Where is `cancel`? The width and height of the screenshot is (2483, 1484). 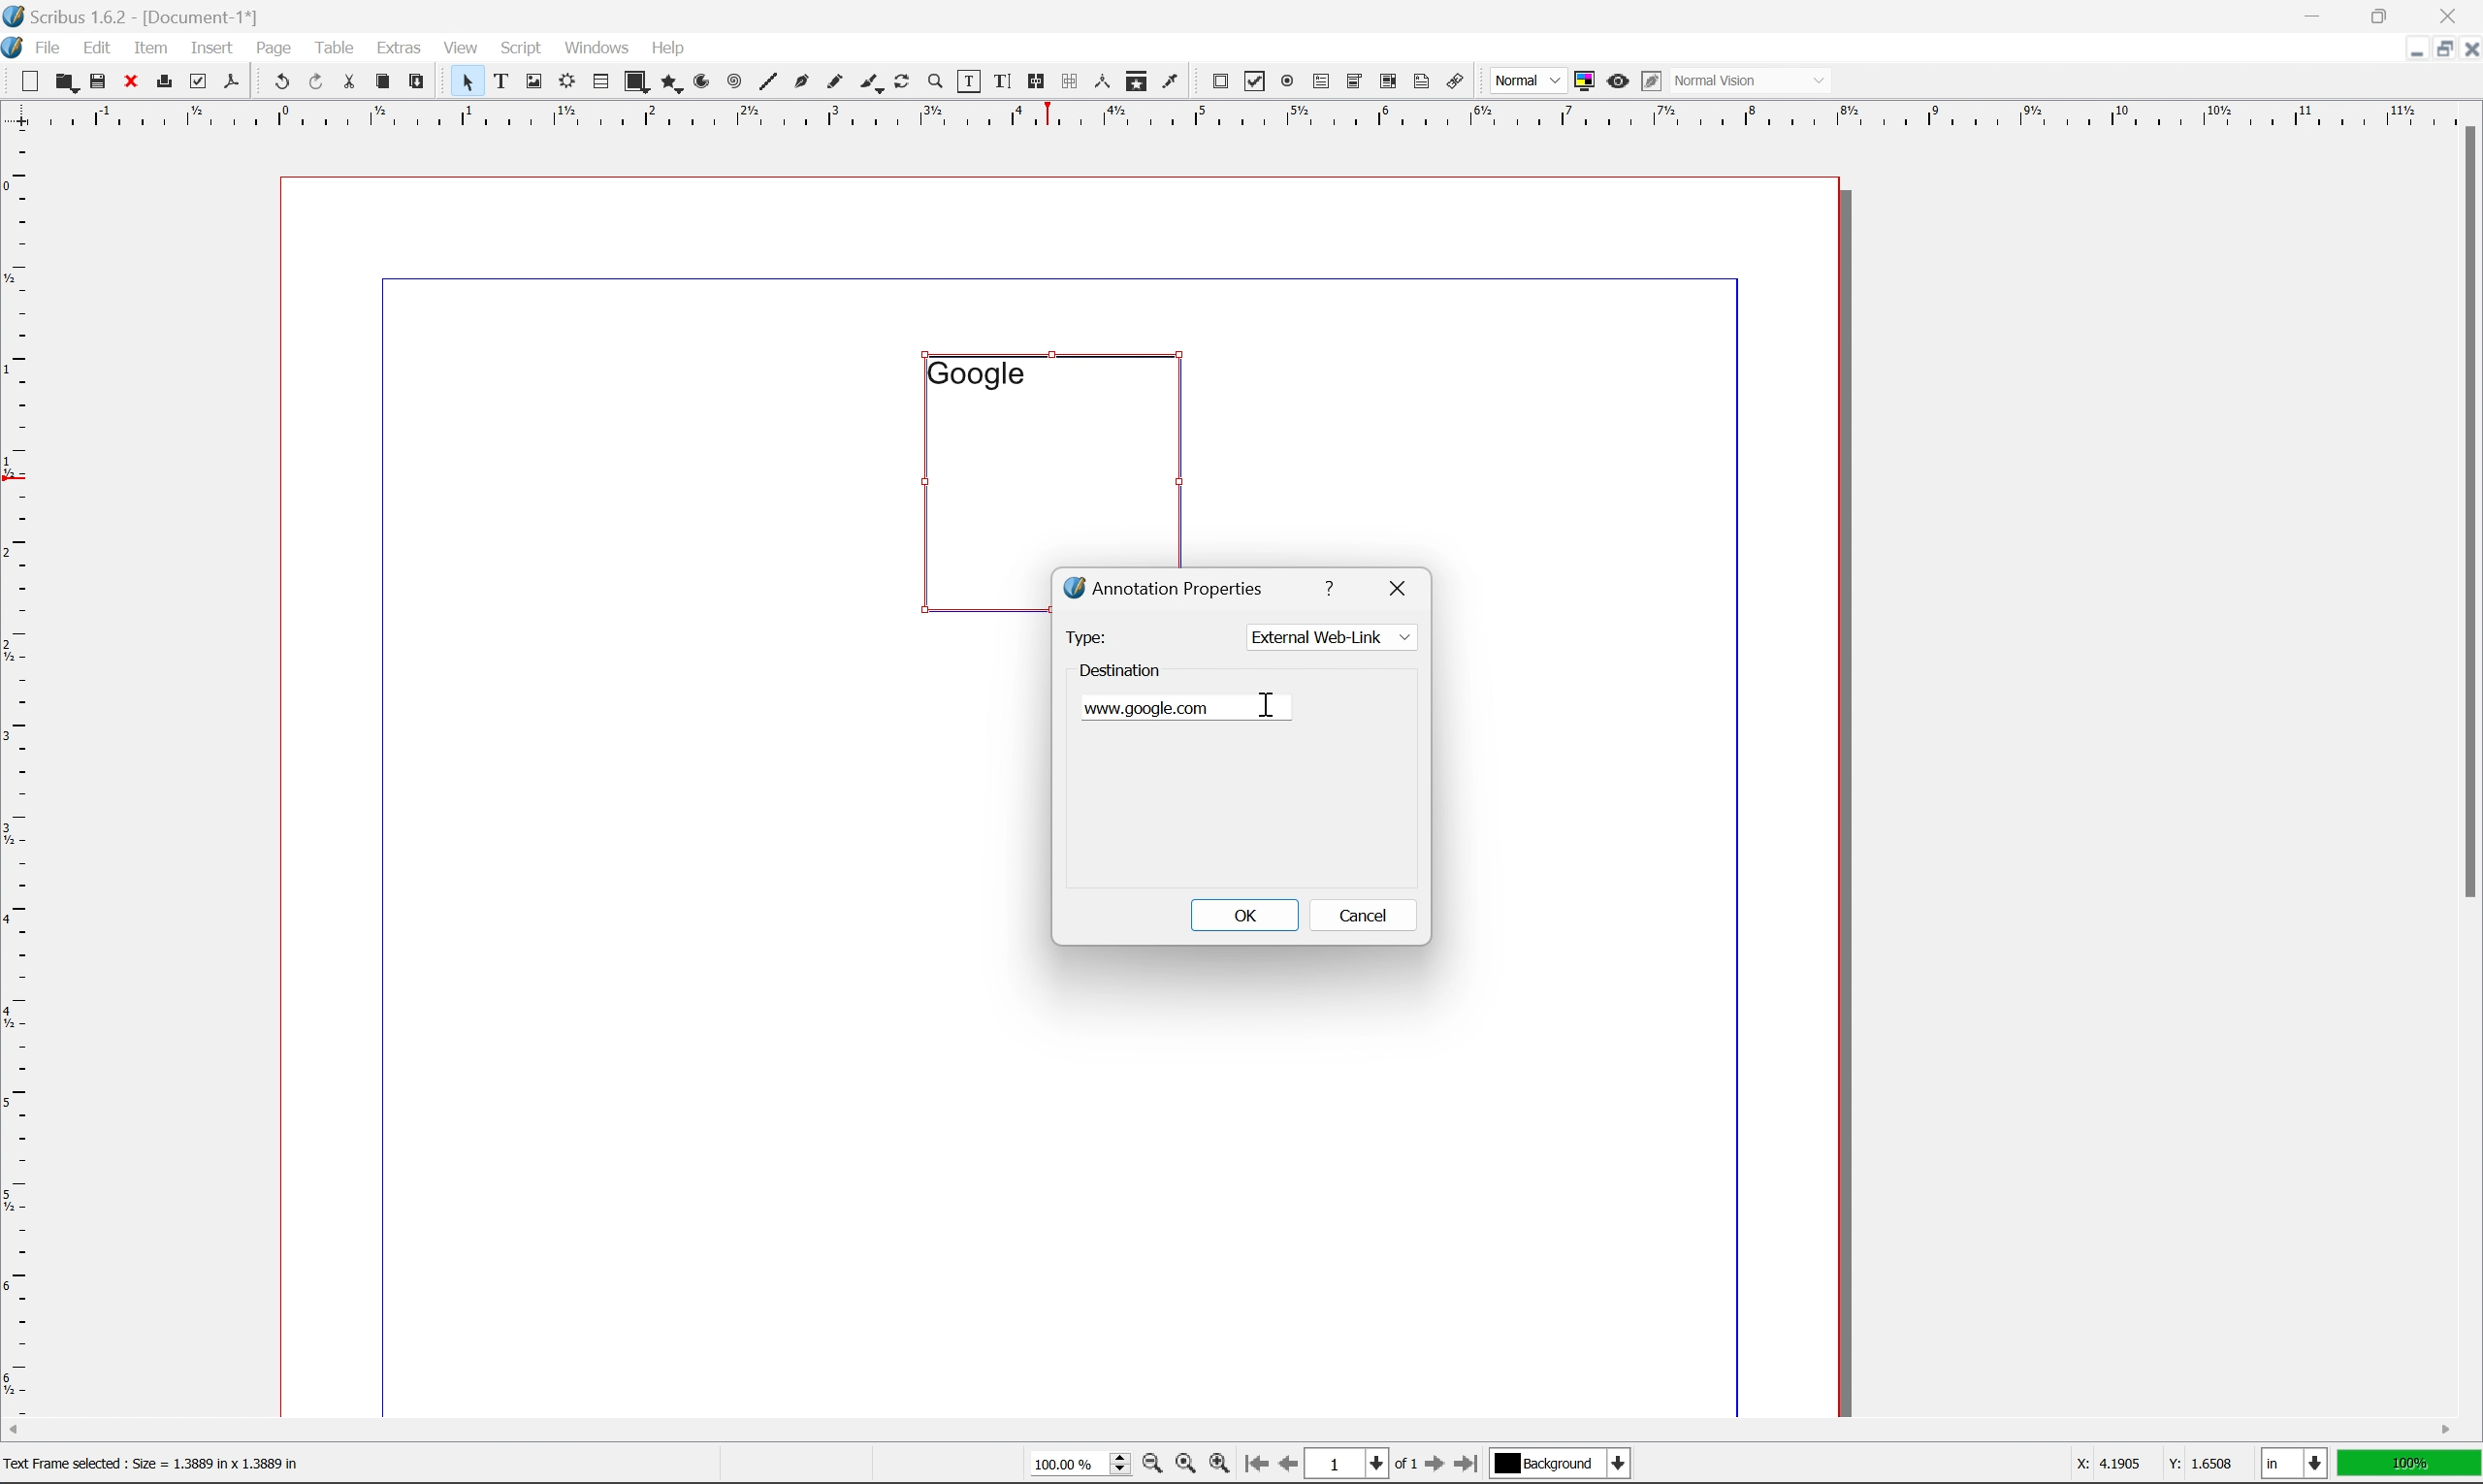 cancel is located at coordinates (1364, 919).